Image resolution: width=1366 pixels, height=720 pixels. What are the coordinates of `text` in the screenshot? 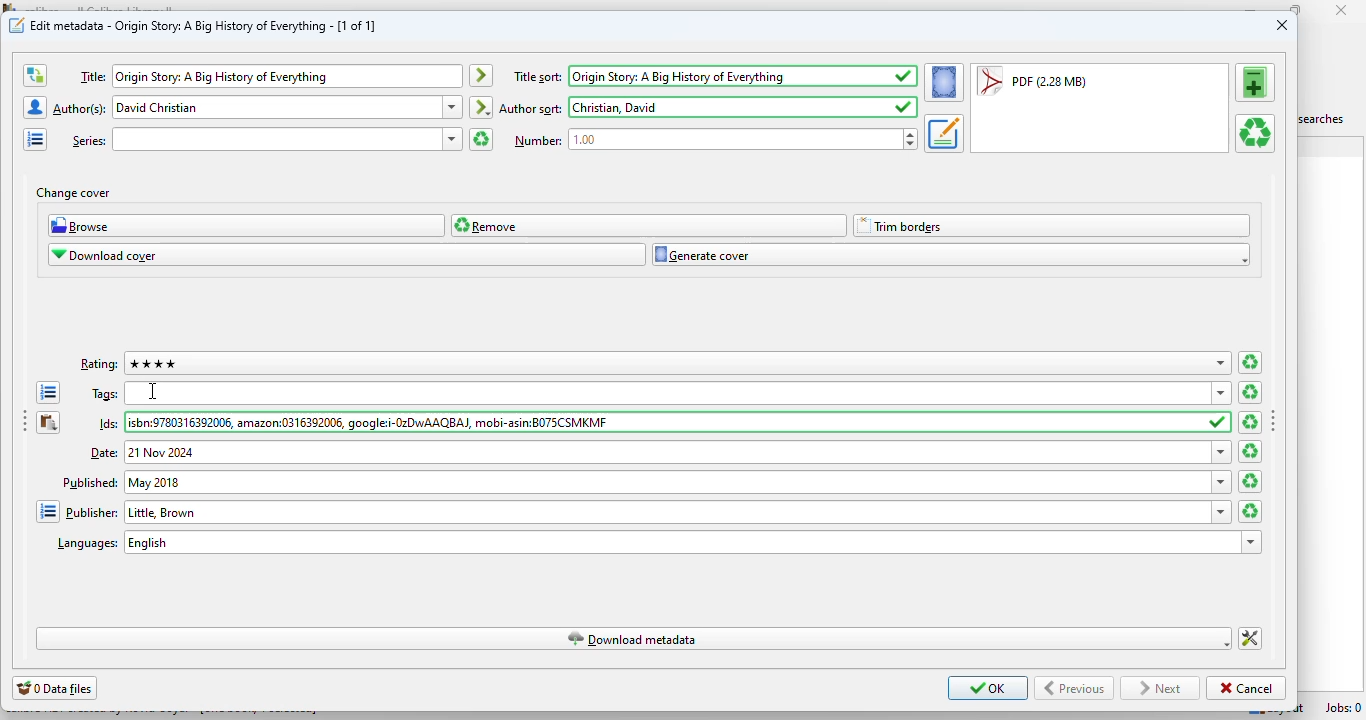 It's located at (537, 140).